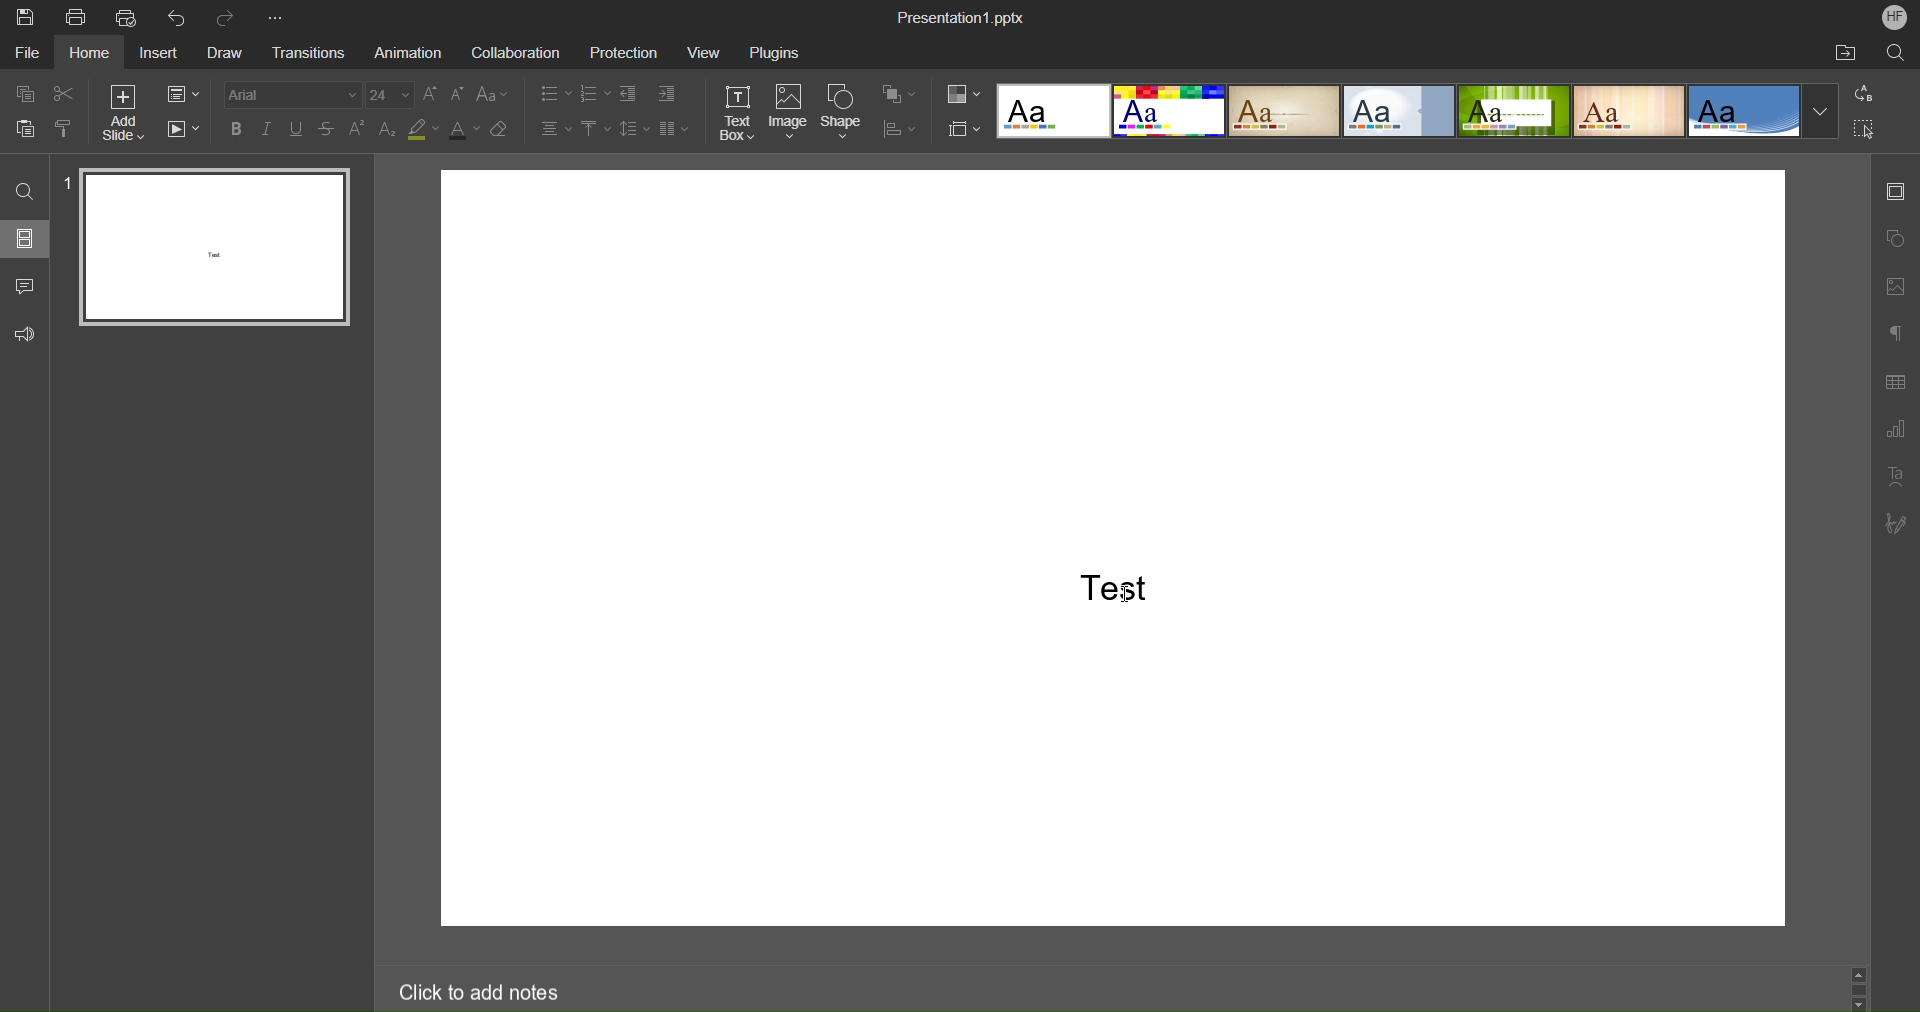 This screenshot has height=1012, width=1920. I want to click on Text Color, so click(465, 129).